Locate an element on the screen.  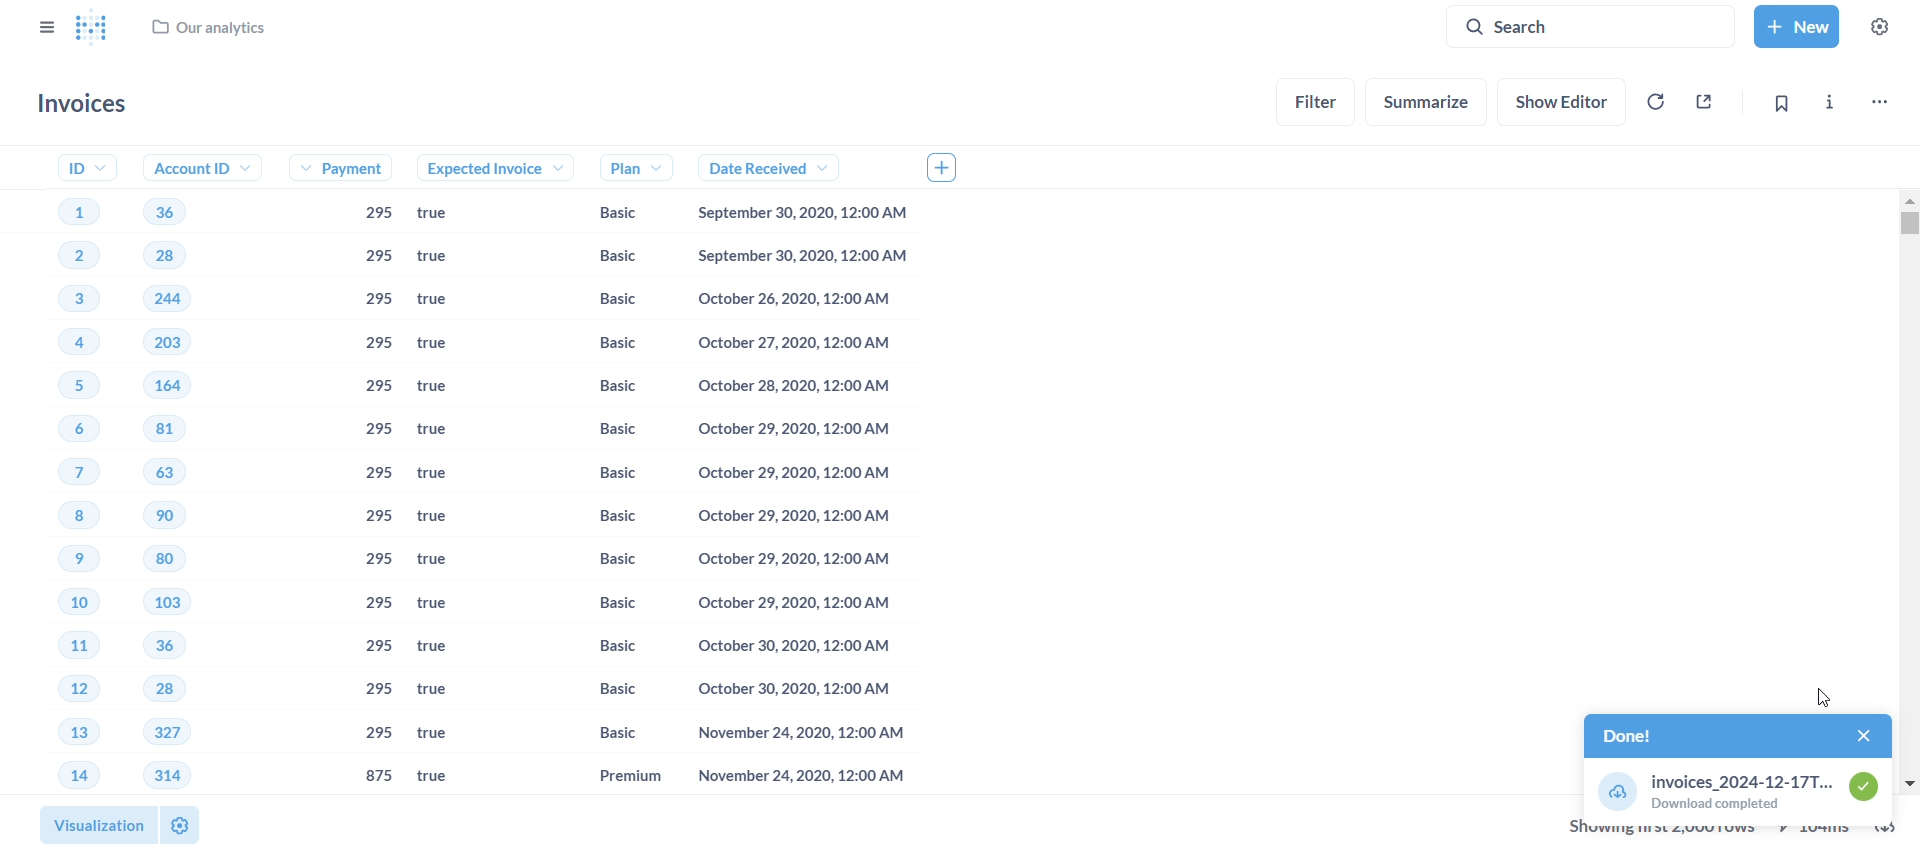
28 is located at coordinates (154, 690).